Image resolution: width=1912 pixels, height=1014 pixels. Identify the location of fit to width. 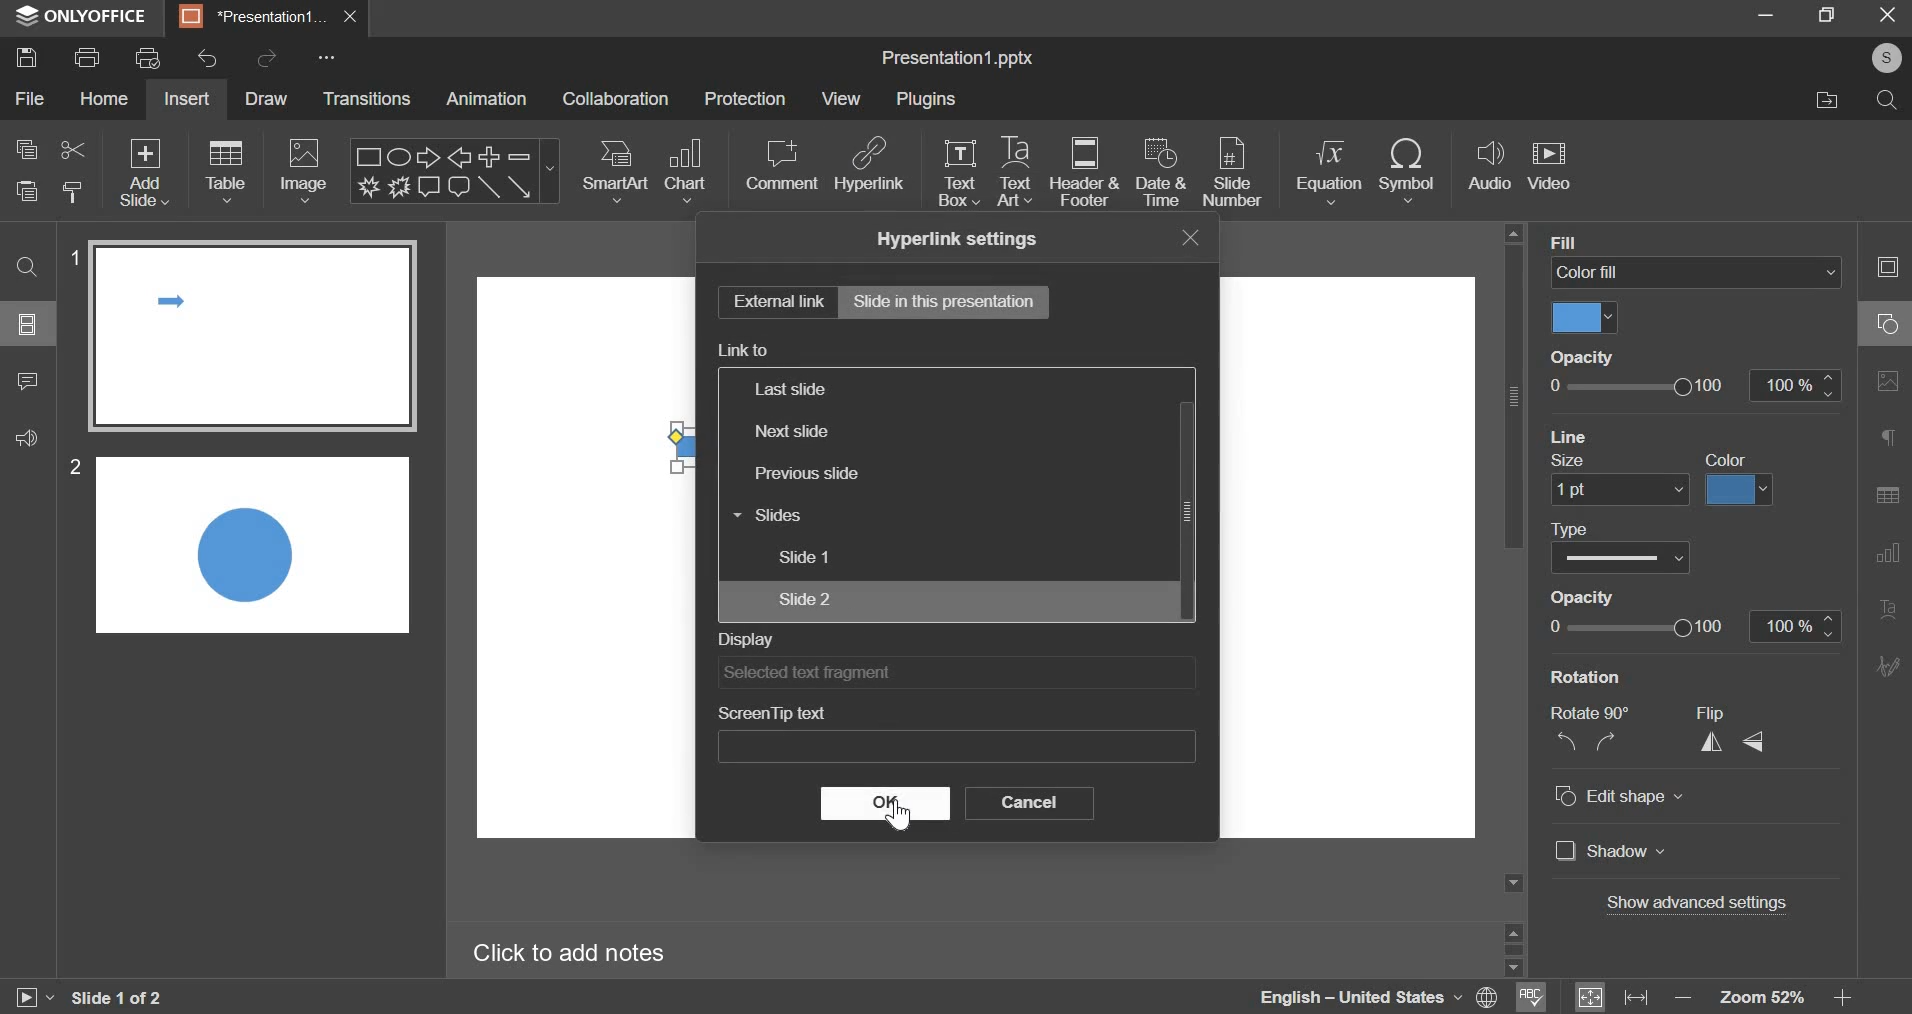
(1637, 998).